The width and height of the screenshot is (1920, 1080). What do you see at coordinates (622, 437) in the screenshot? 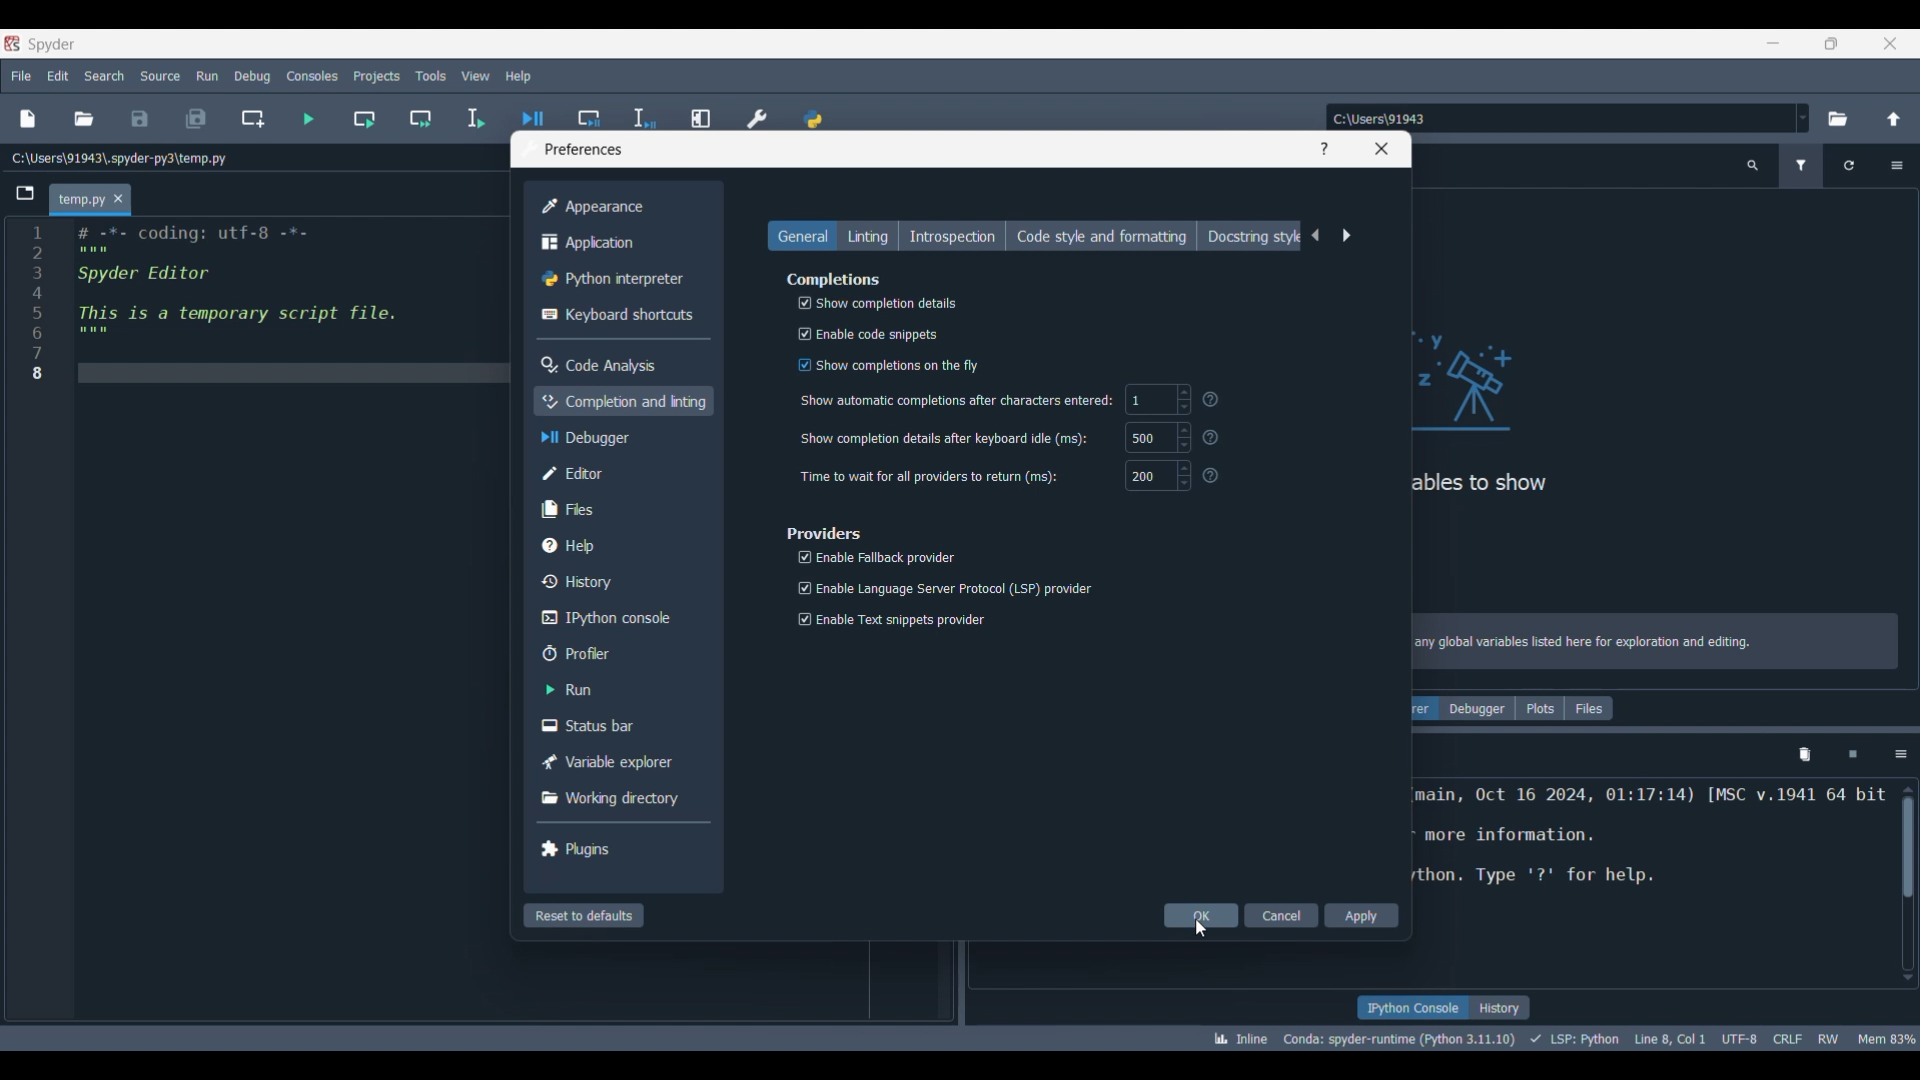
I see `Debugger` at bounding box center [622, 437].